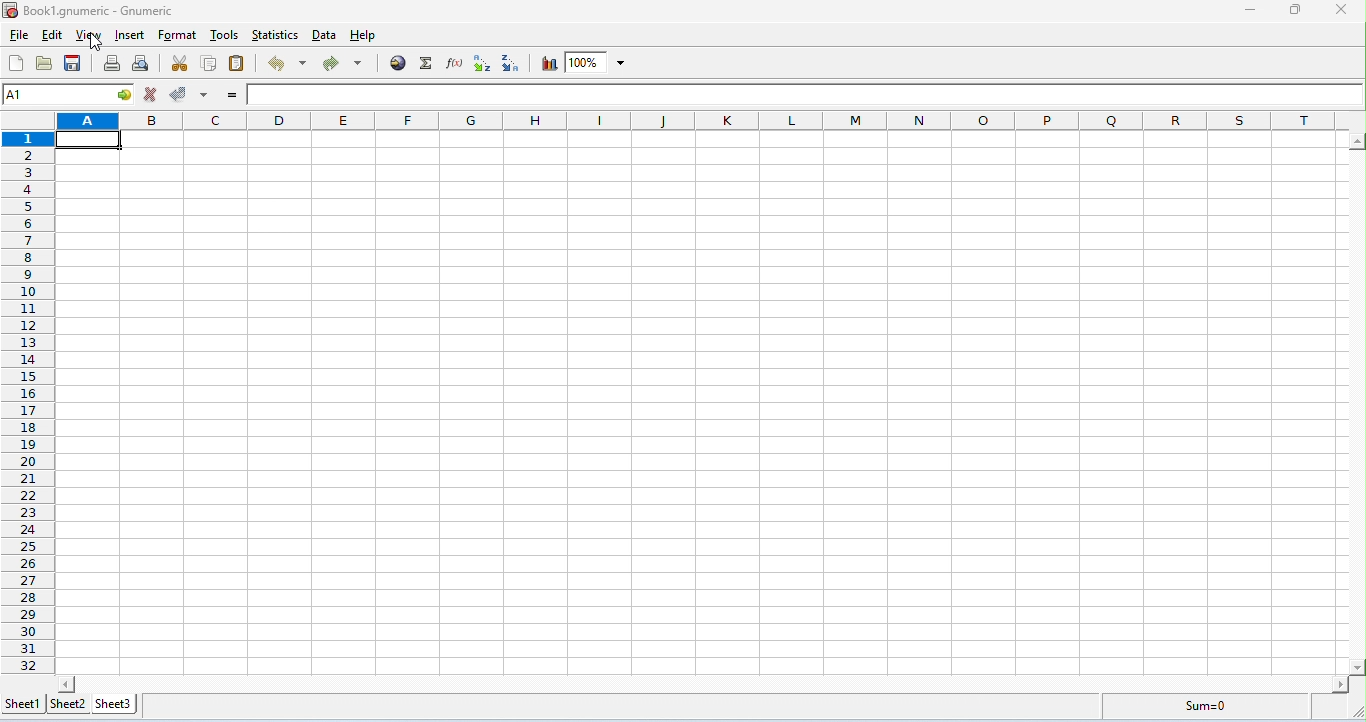  What do you see at coordinates (130, 36) in the screenshot?
I see `insert` at bounding box center [130, 36].